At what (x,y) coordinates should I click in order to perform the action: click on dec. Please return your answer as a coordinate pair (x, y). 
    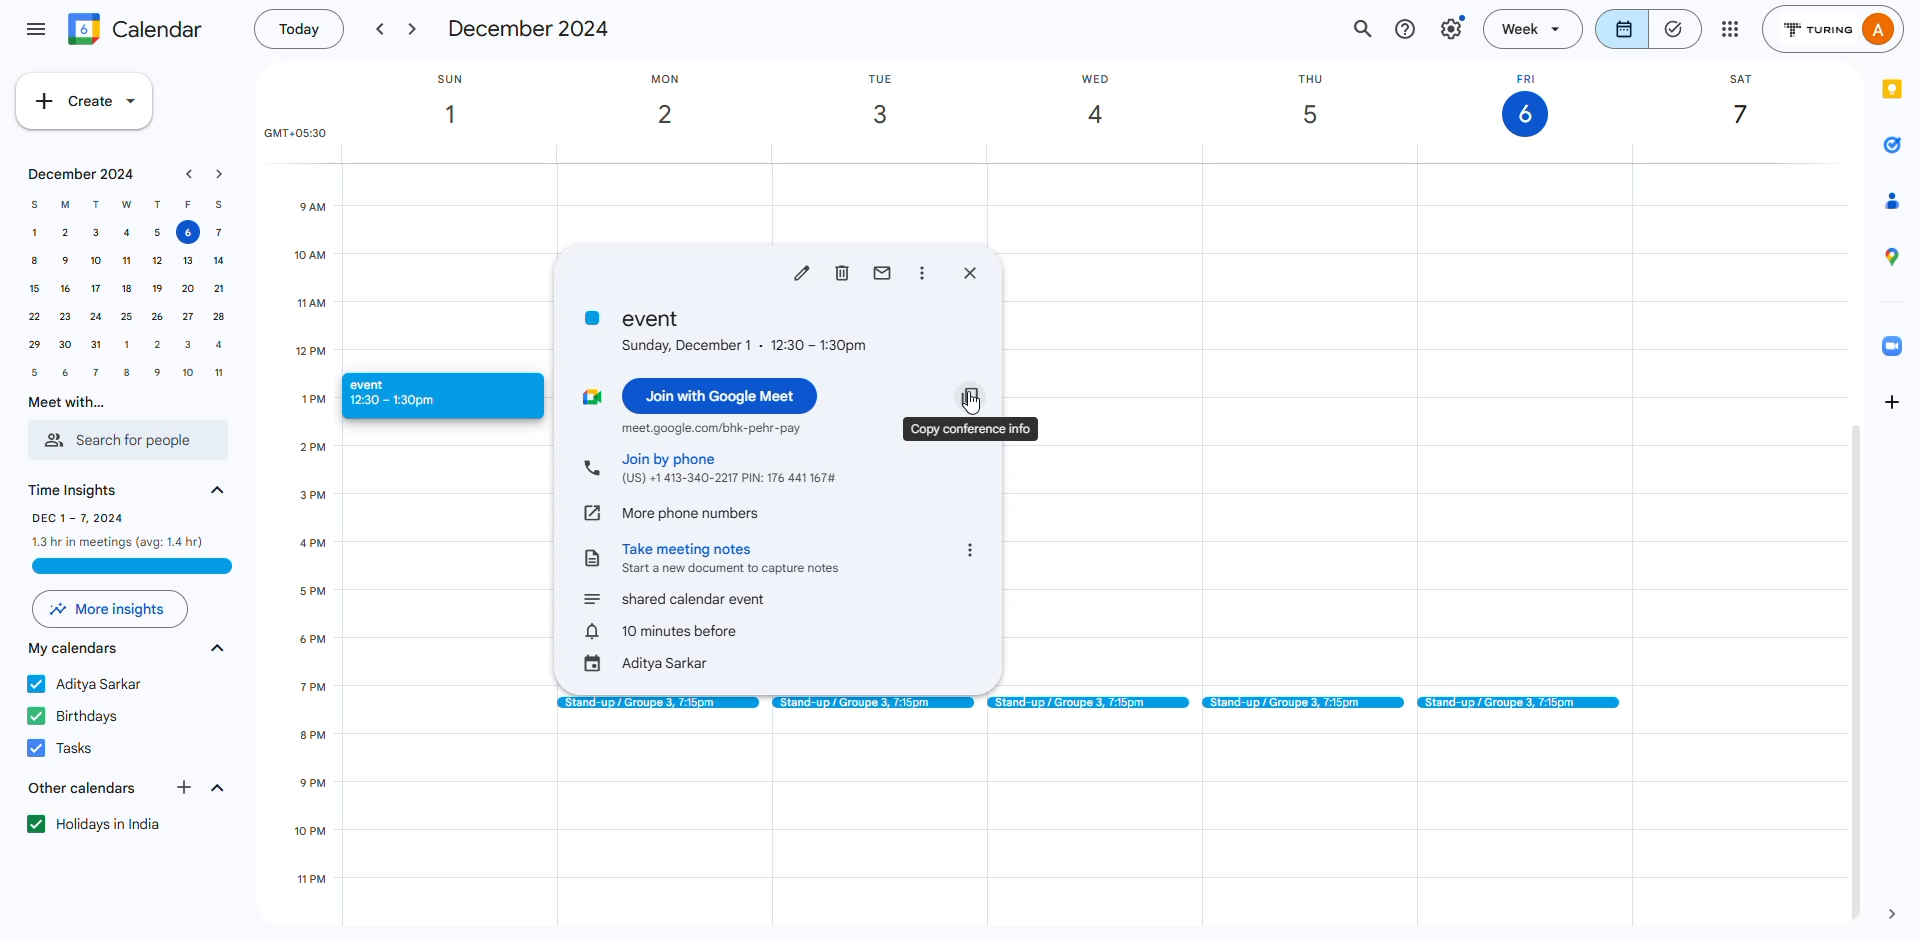
    Looking at the image, I should click on (530, 29).